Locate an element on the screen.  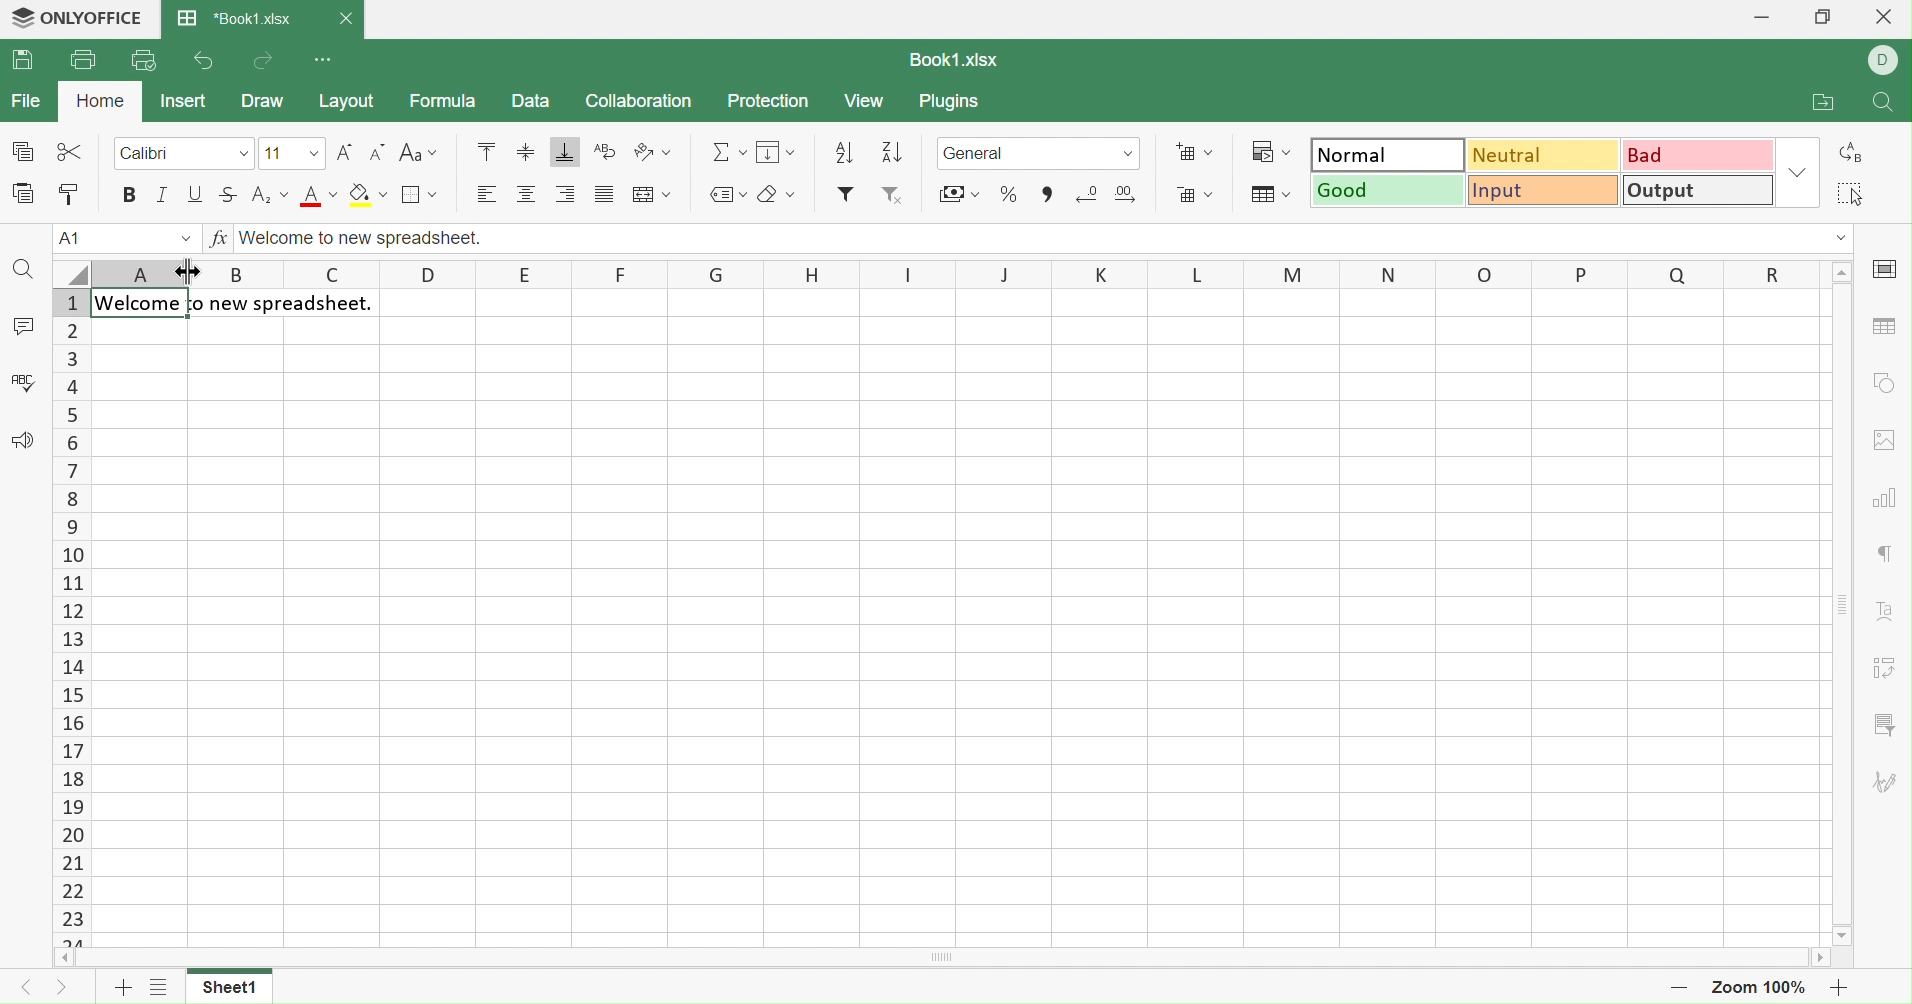
List of sheets is located at coordinates (158, 990).